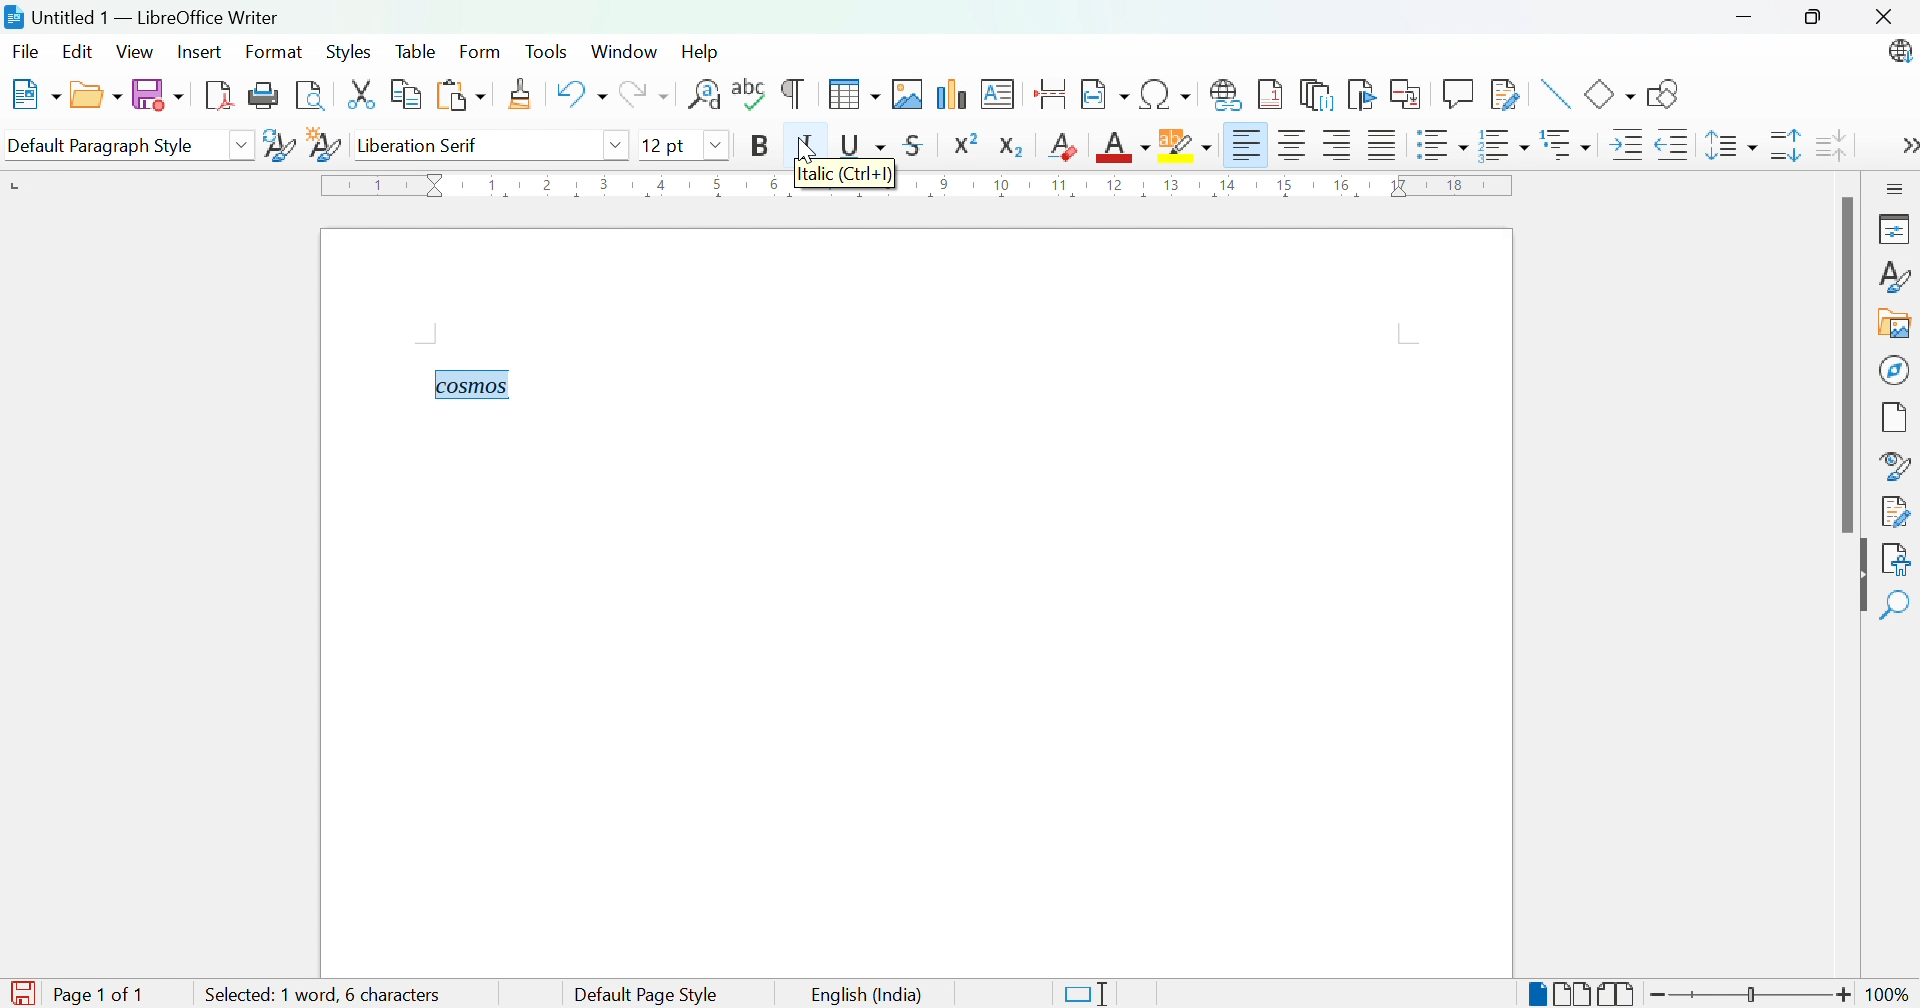 Image resolution: width=1920 pixels, height=1008 pixels. I want to click on Sidebar settings, so click(1898, 189).